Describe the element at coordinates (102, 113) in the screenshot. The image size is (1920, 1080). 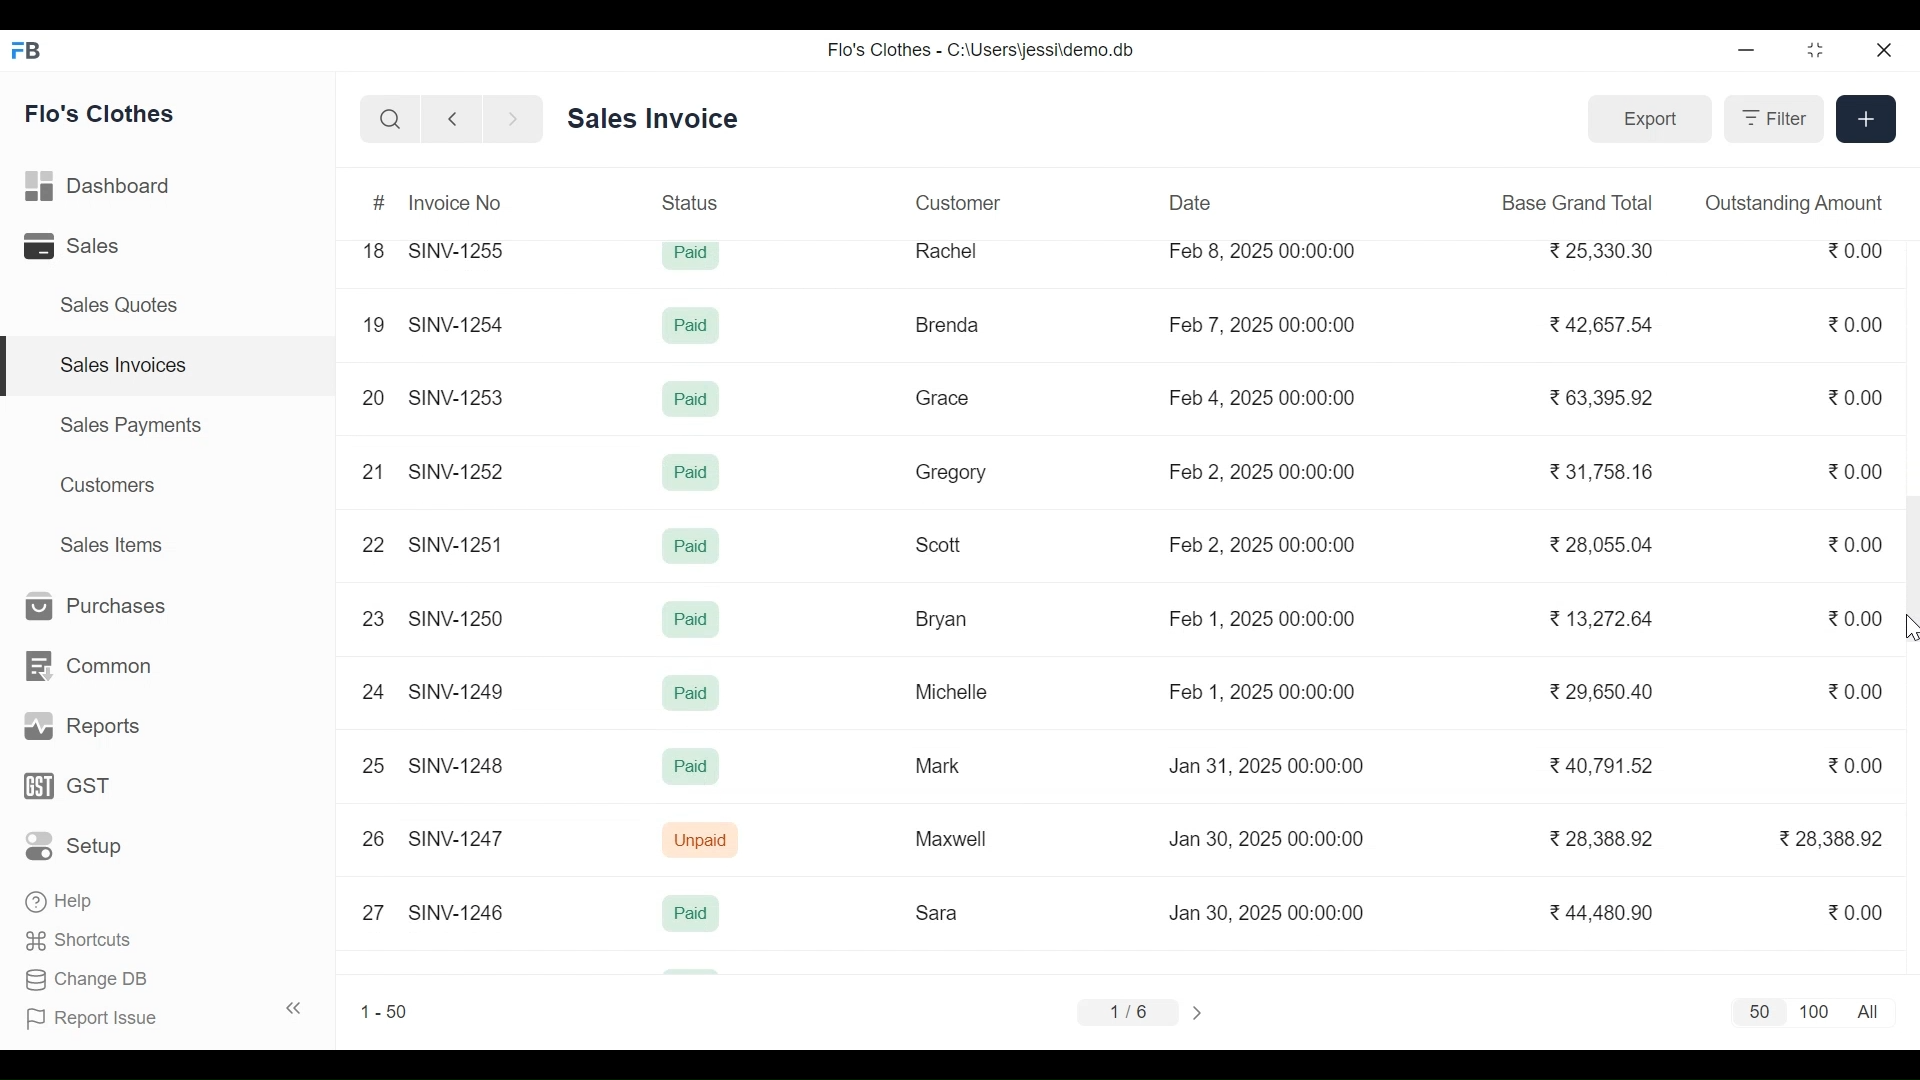
I see `Flo's Clothes` at that location.